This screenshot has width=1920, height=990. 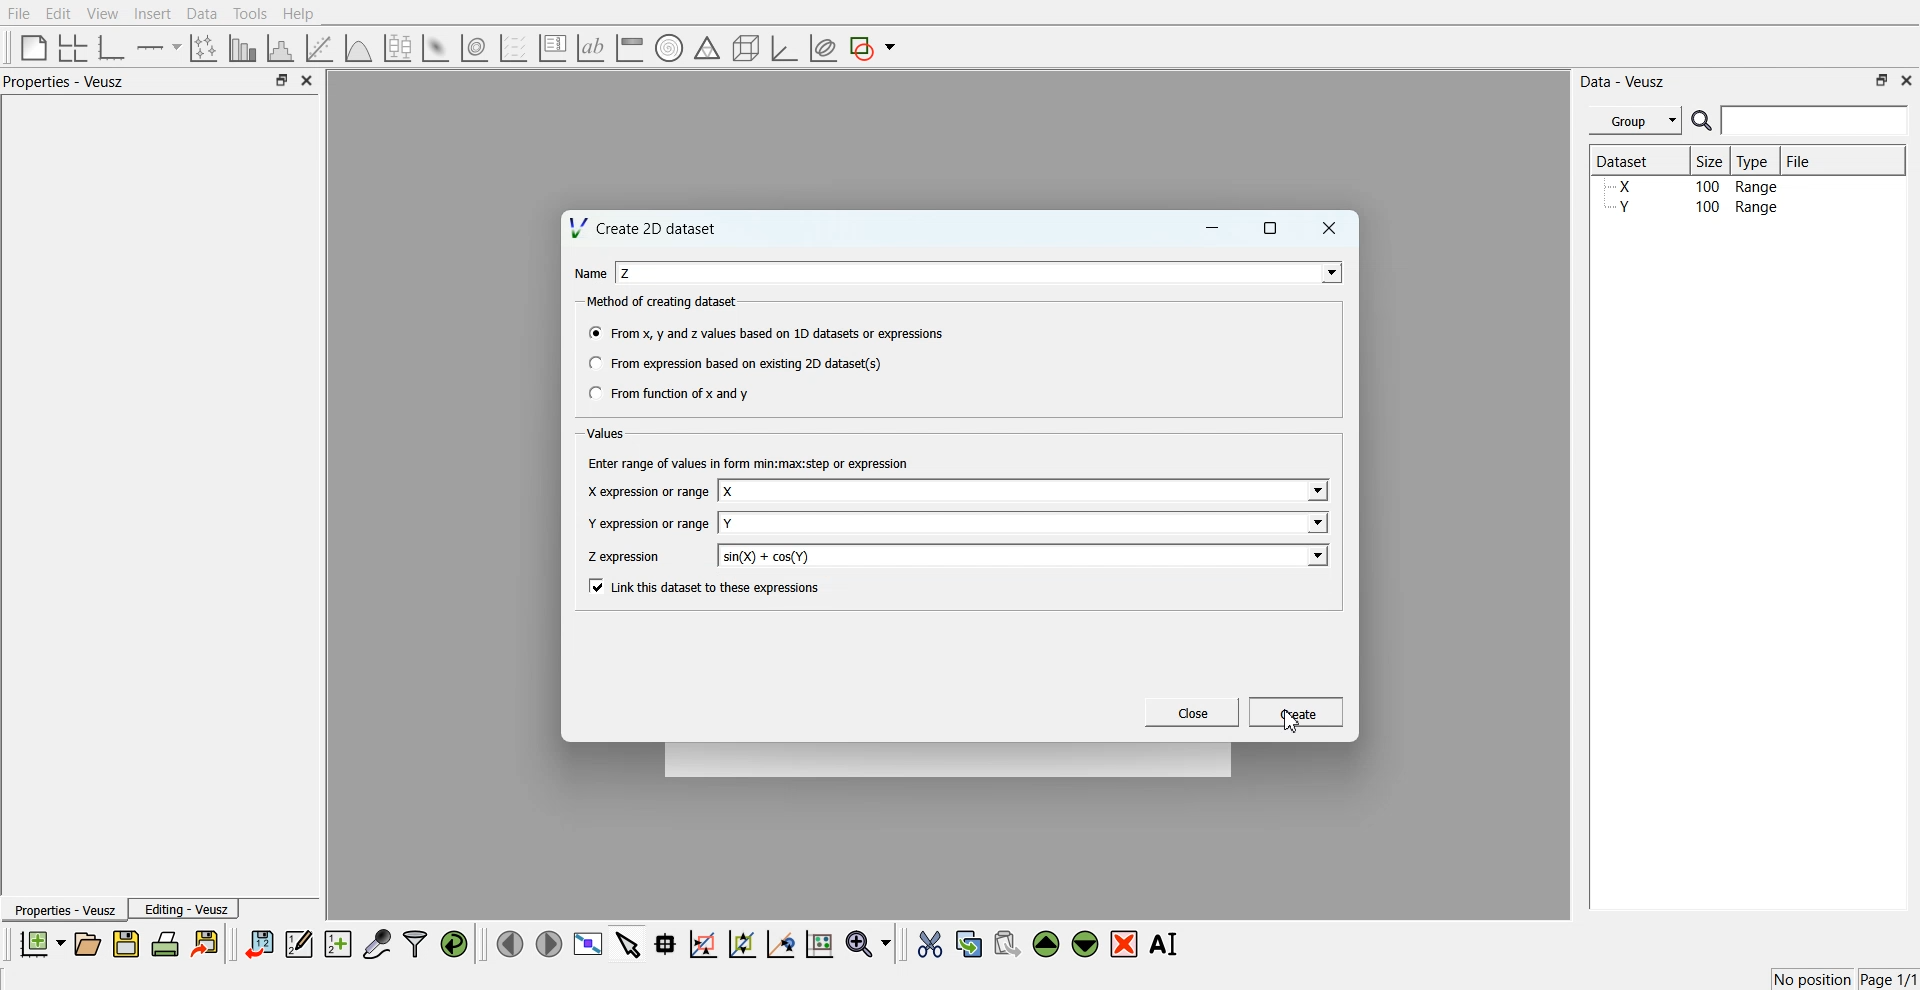 I want to click on Drop down, so click(x=1315, y=522).